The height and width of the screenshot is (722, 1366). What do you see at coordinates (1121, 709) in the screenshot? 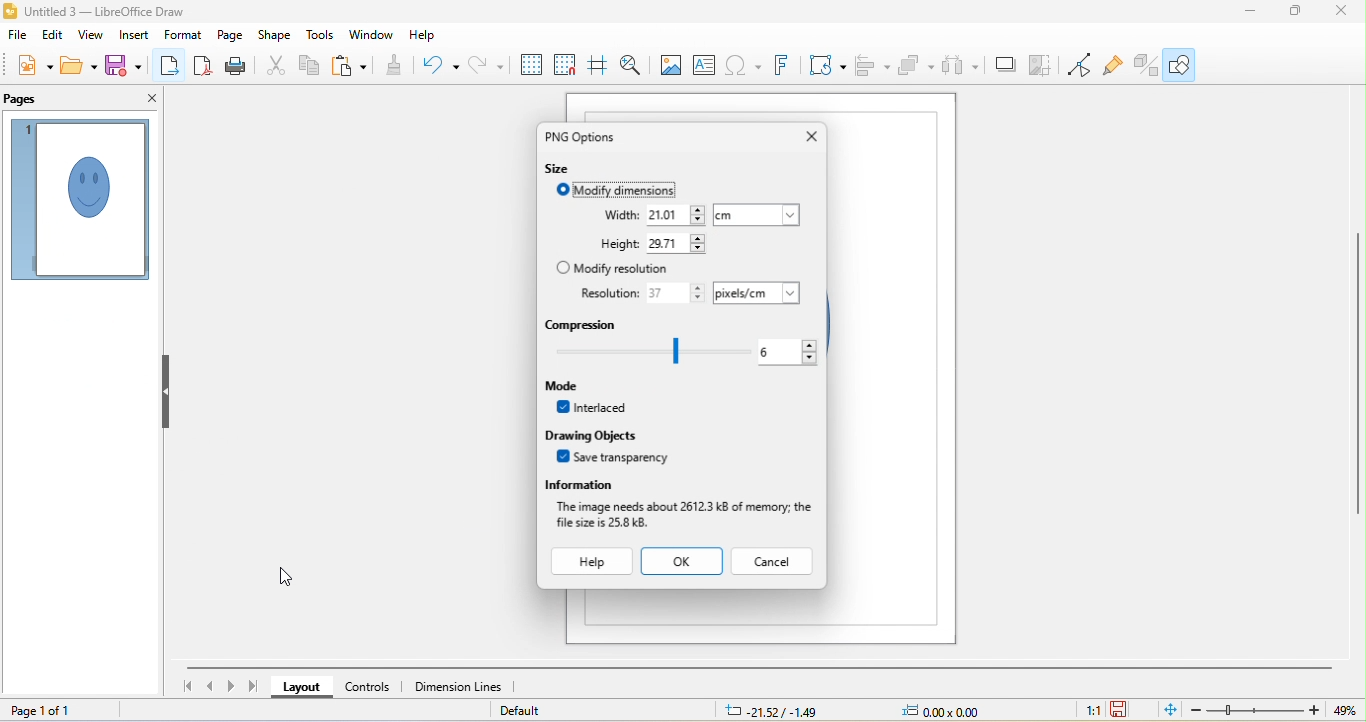
I see `save` at bounding box center [1121, 709].